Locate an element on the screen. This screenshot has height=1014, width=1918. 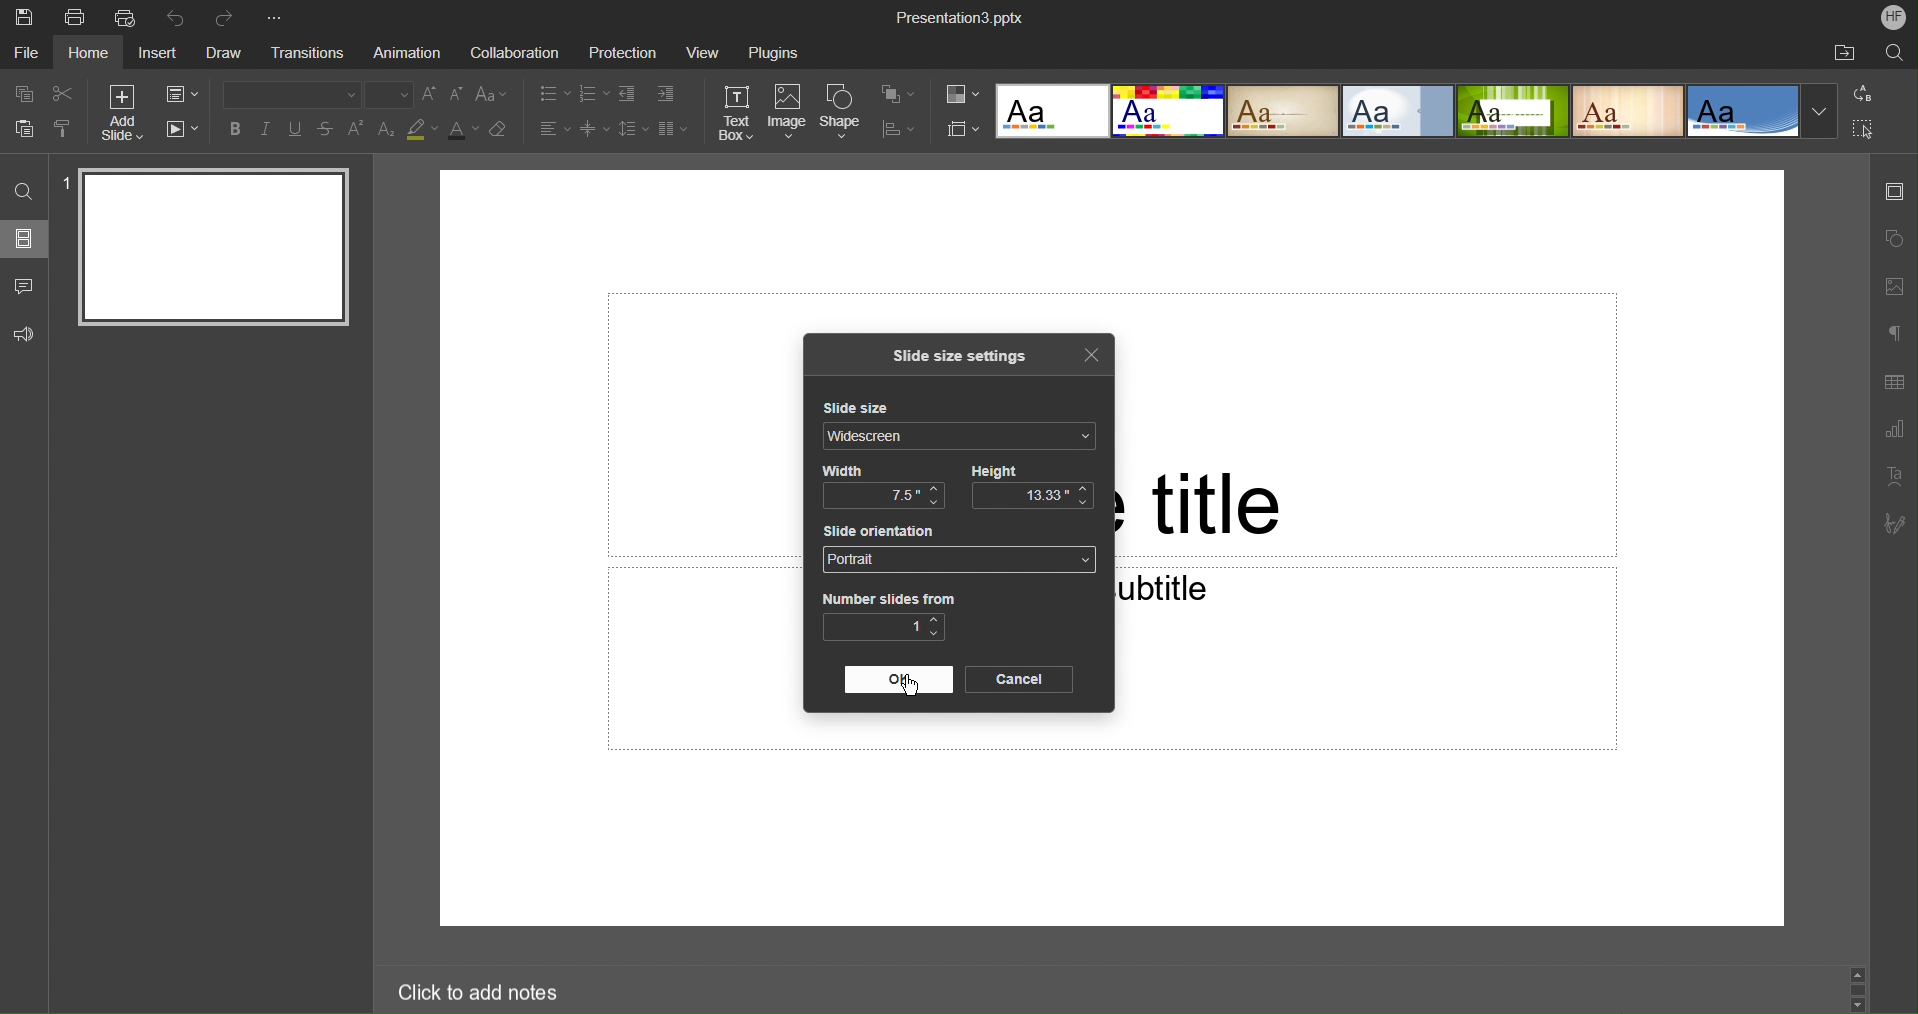
Insert is located at coordinates (158, 54).